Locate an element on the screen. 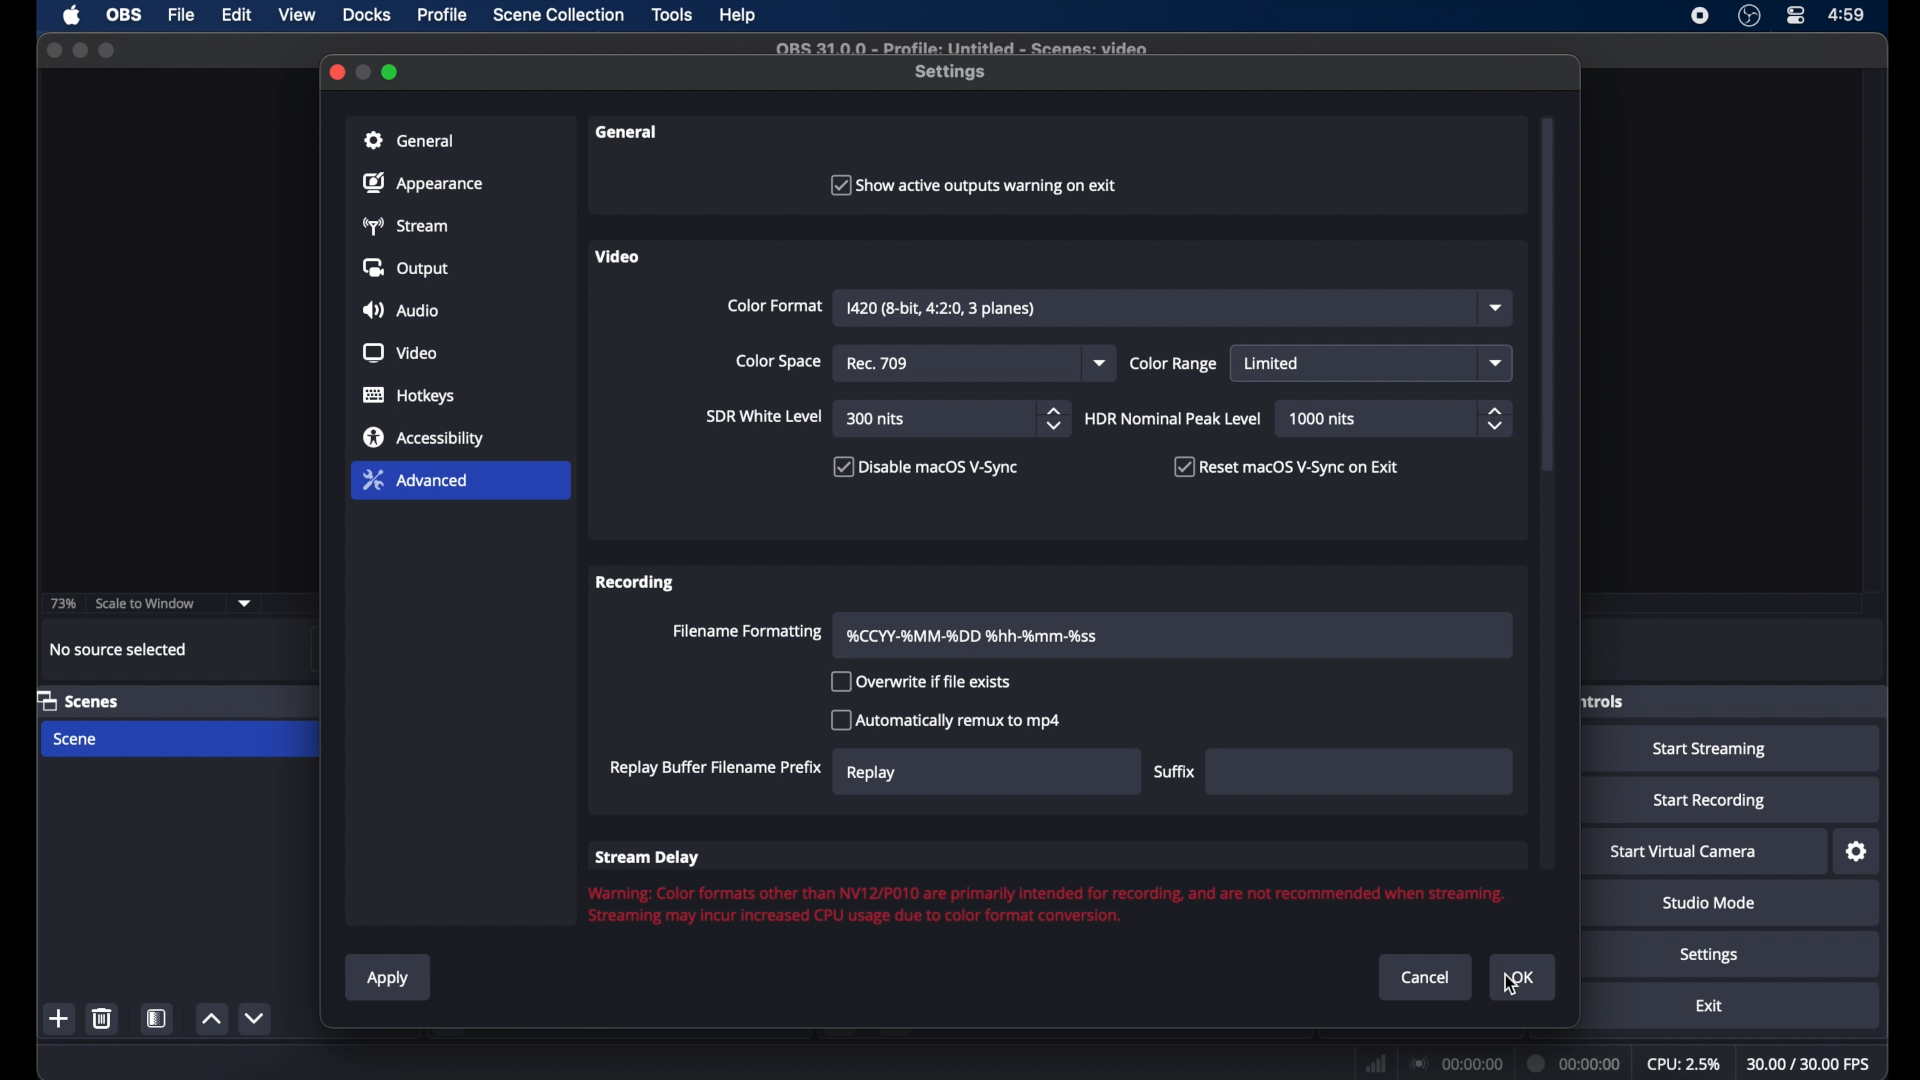 The width and height of the screenshot is (1920, 1080). no source selected is located at coordinates (118, 648).